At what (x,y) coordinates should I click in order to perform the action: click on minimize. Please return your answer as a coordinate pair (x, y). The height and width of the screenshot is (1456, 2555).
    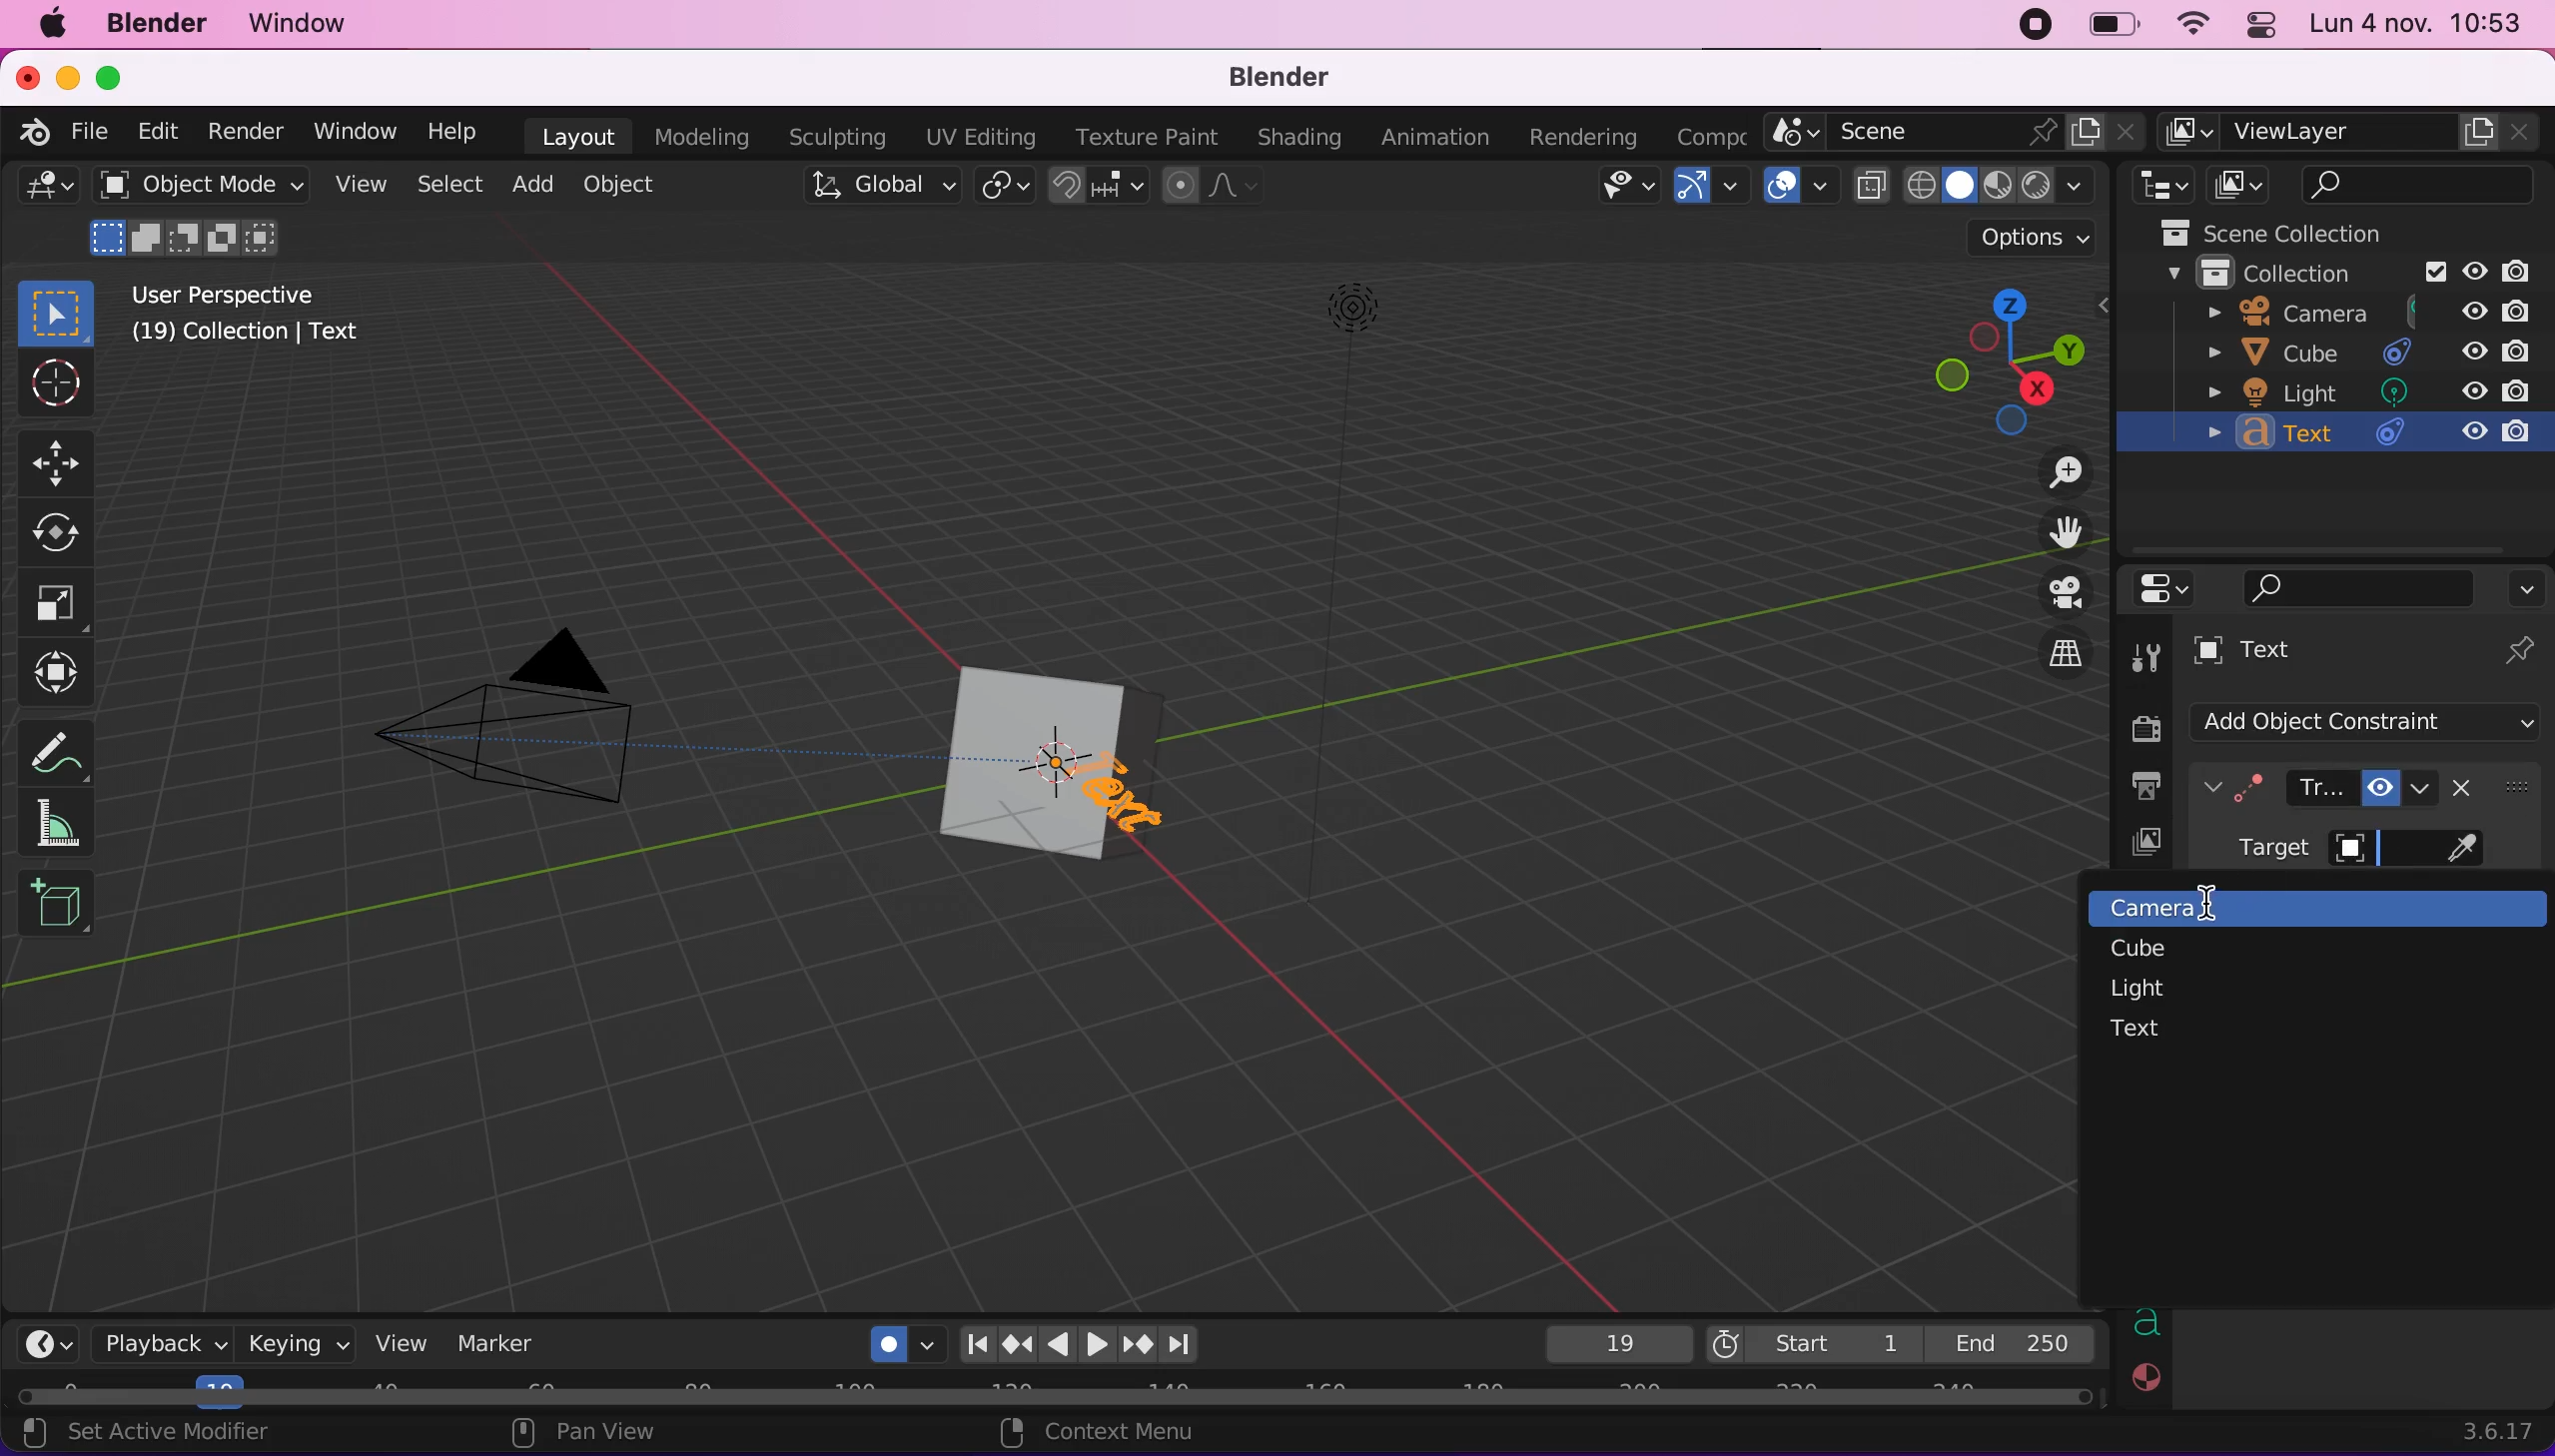
    Looking at the image, I should click on (67, 79).